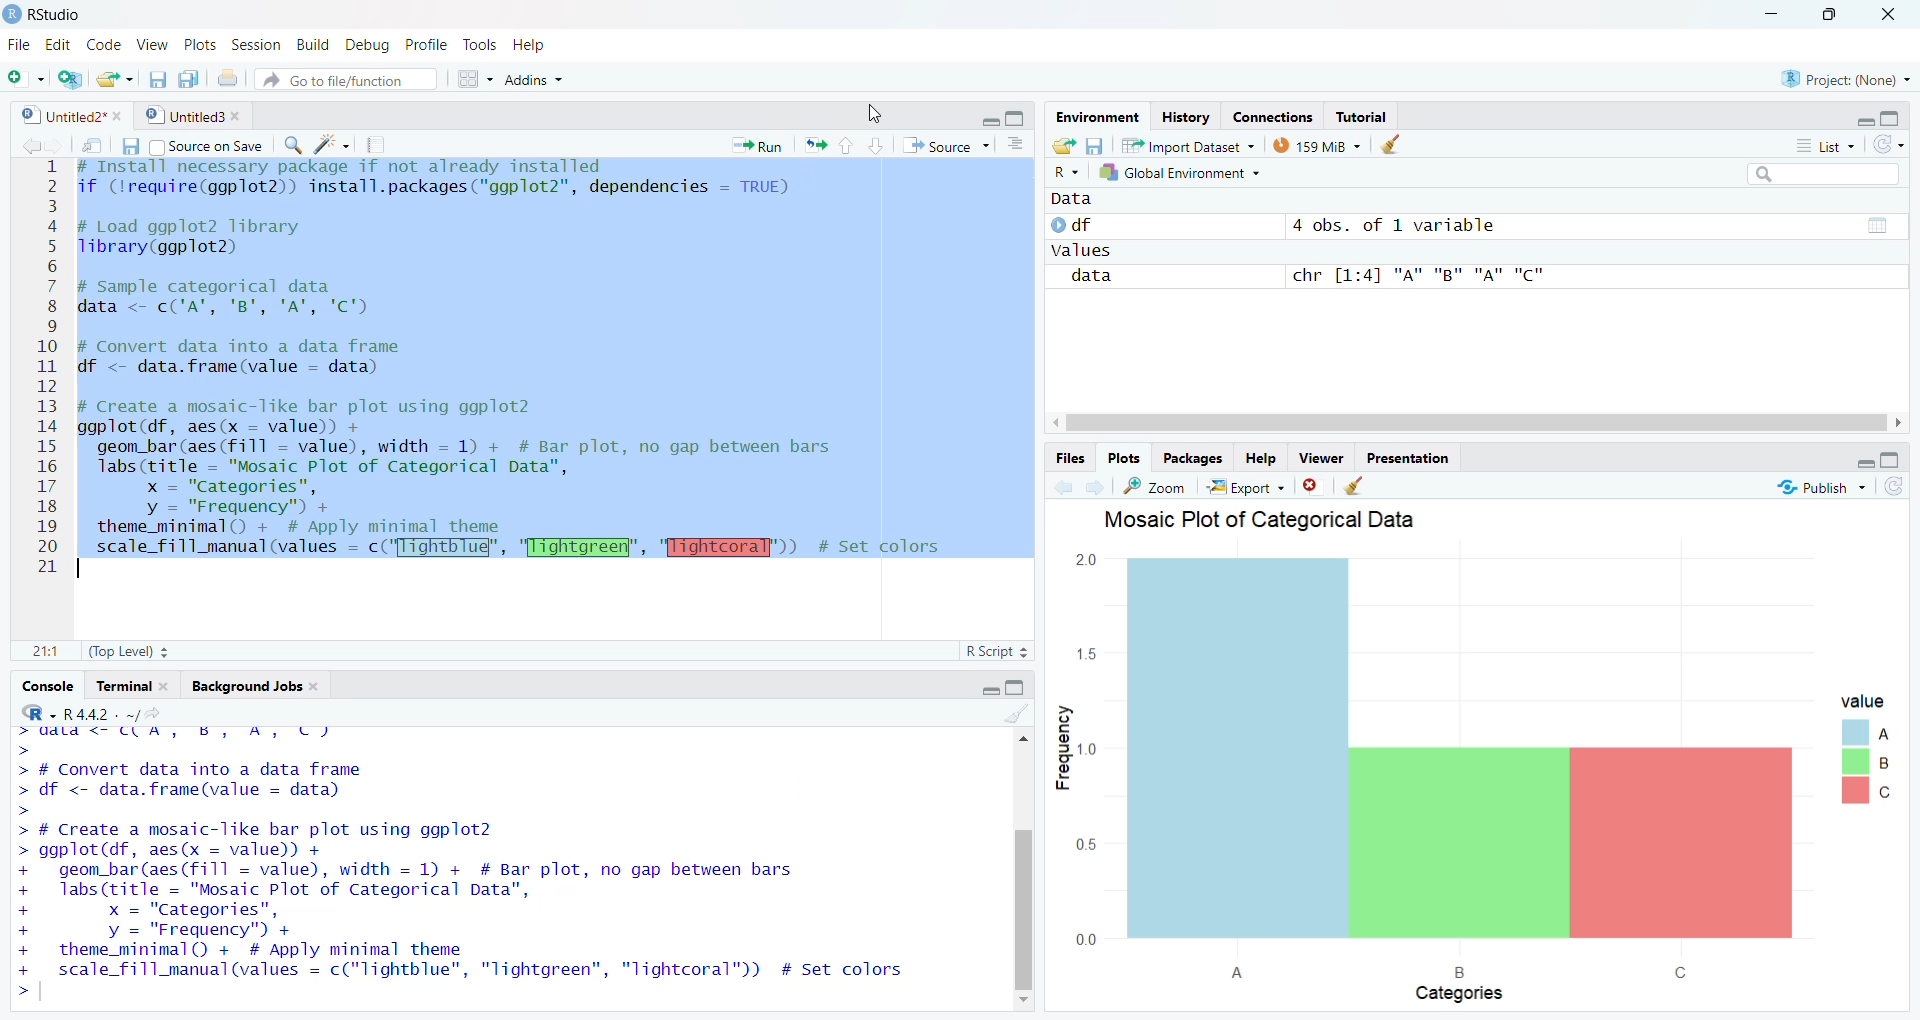 The image size is (1920, 1020). What do you see at coordinates (1821, 173) in the screenshot?
I see `Search` at bounding box center [1821, 173].